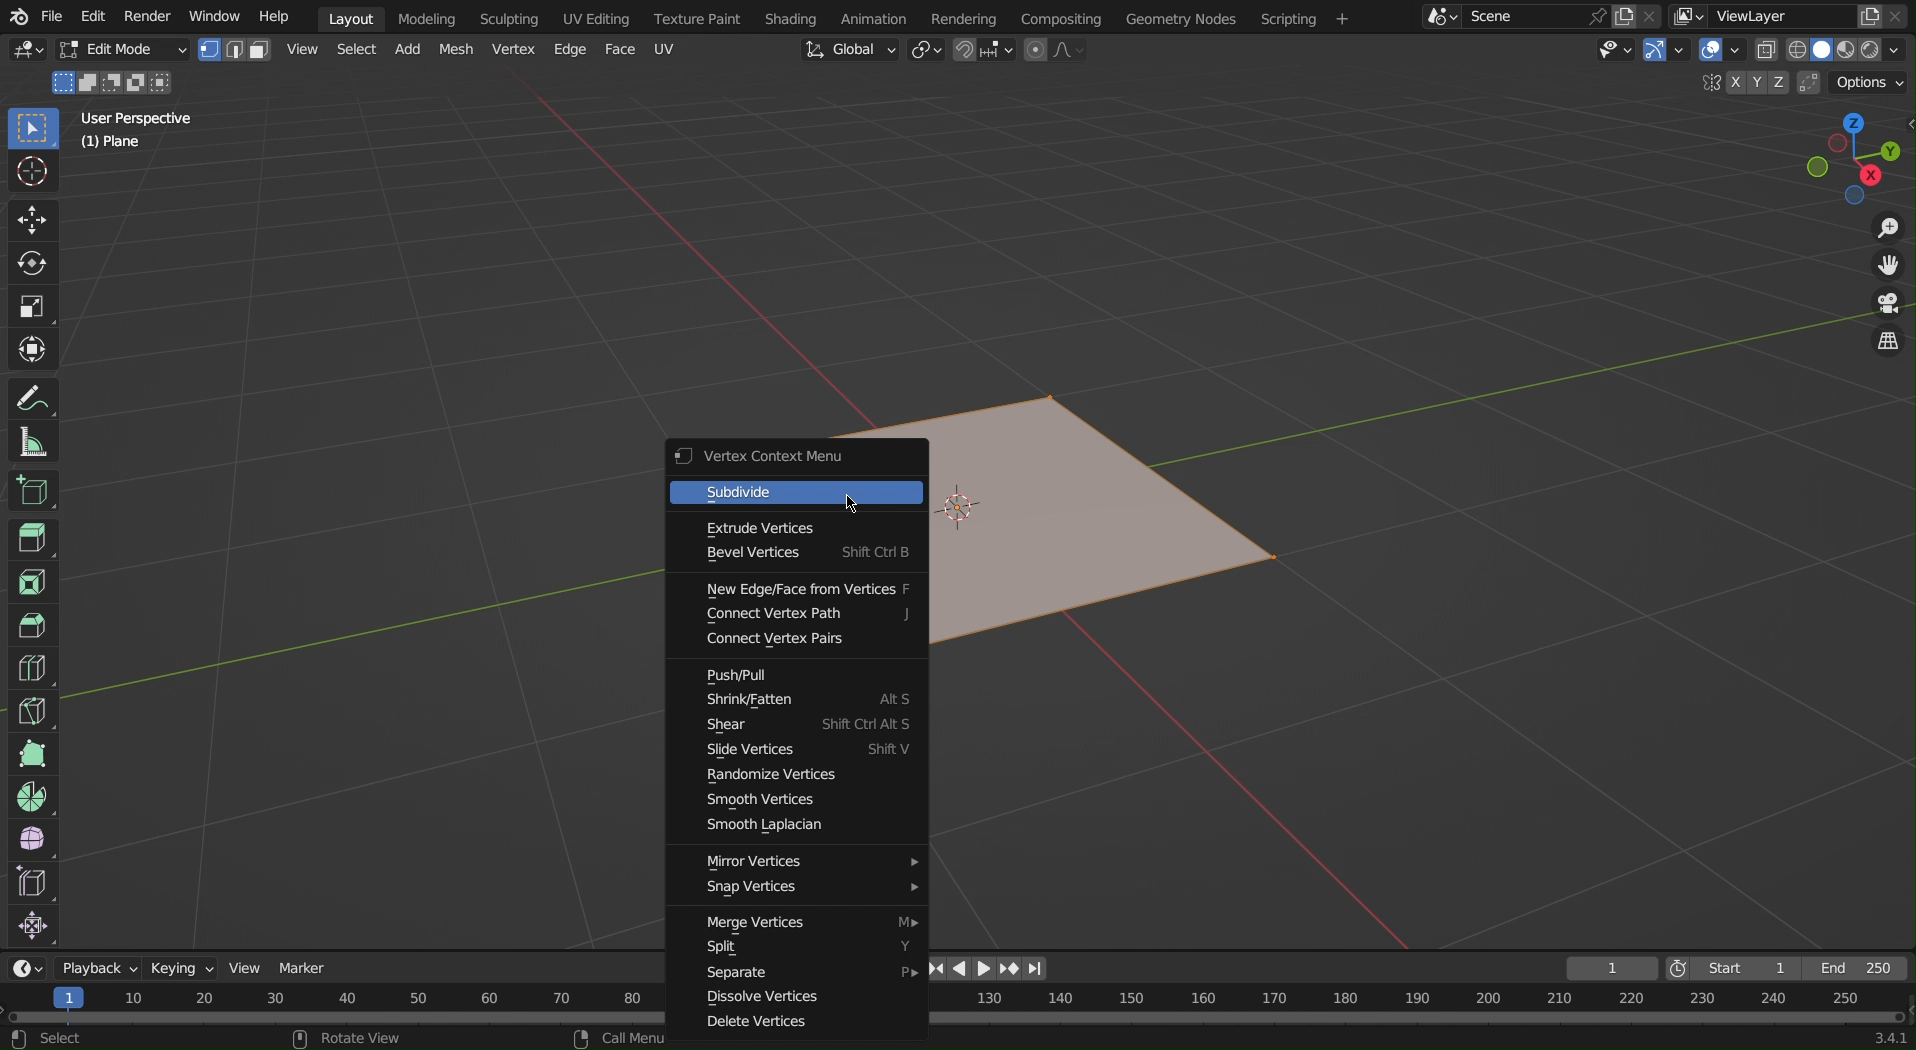 The height and width of the screenshot is (1050, 1916). Describe the element at coordinates (1612, 968) in the screenshot. I see `Frame` at that location.